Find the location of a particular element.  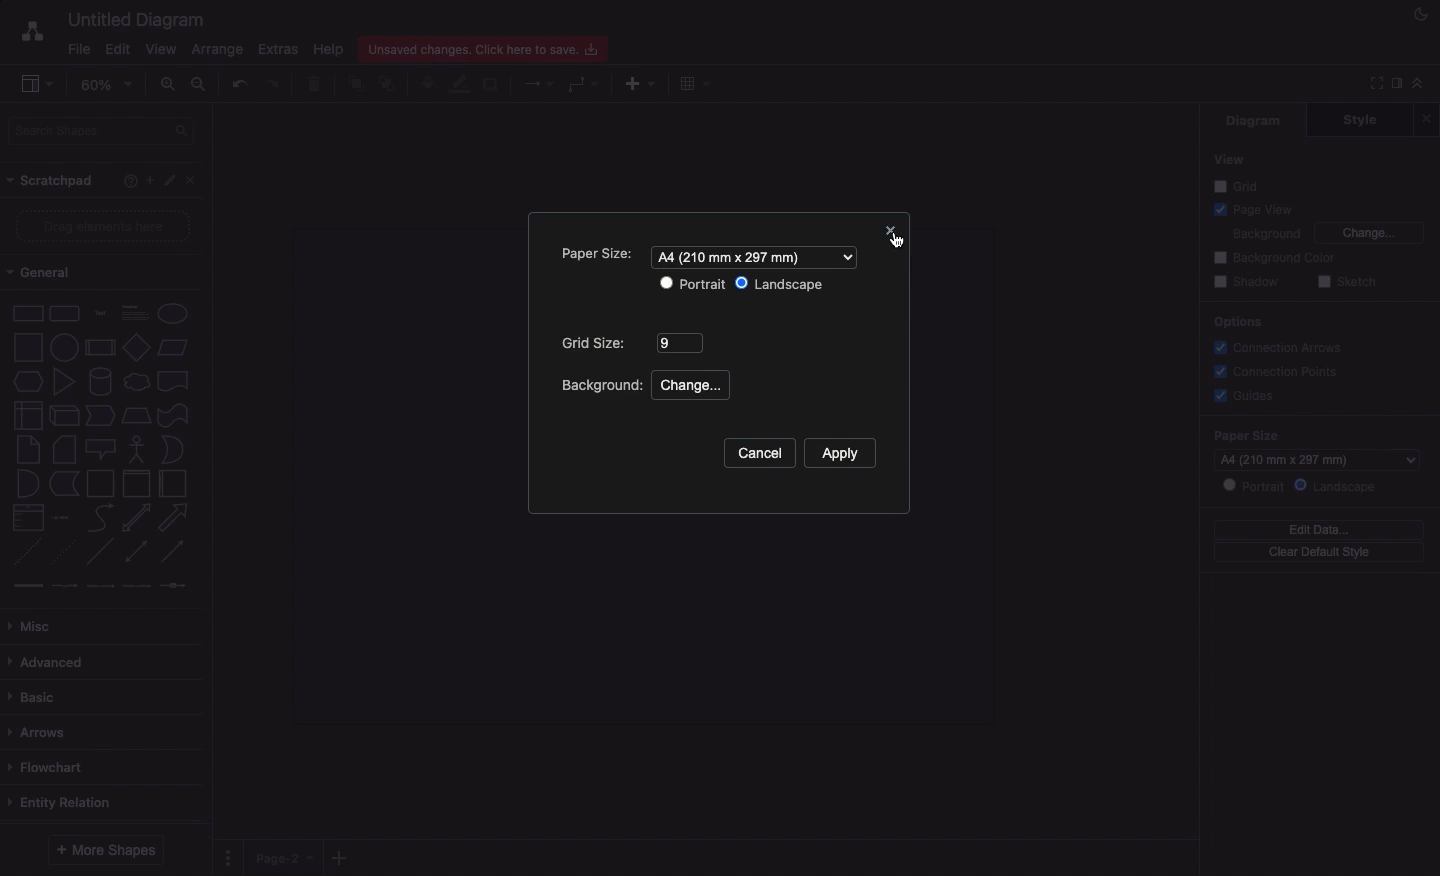

Zoom is located at coordinates (106, 83).